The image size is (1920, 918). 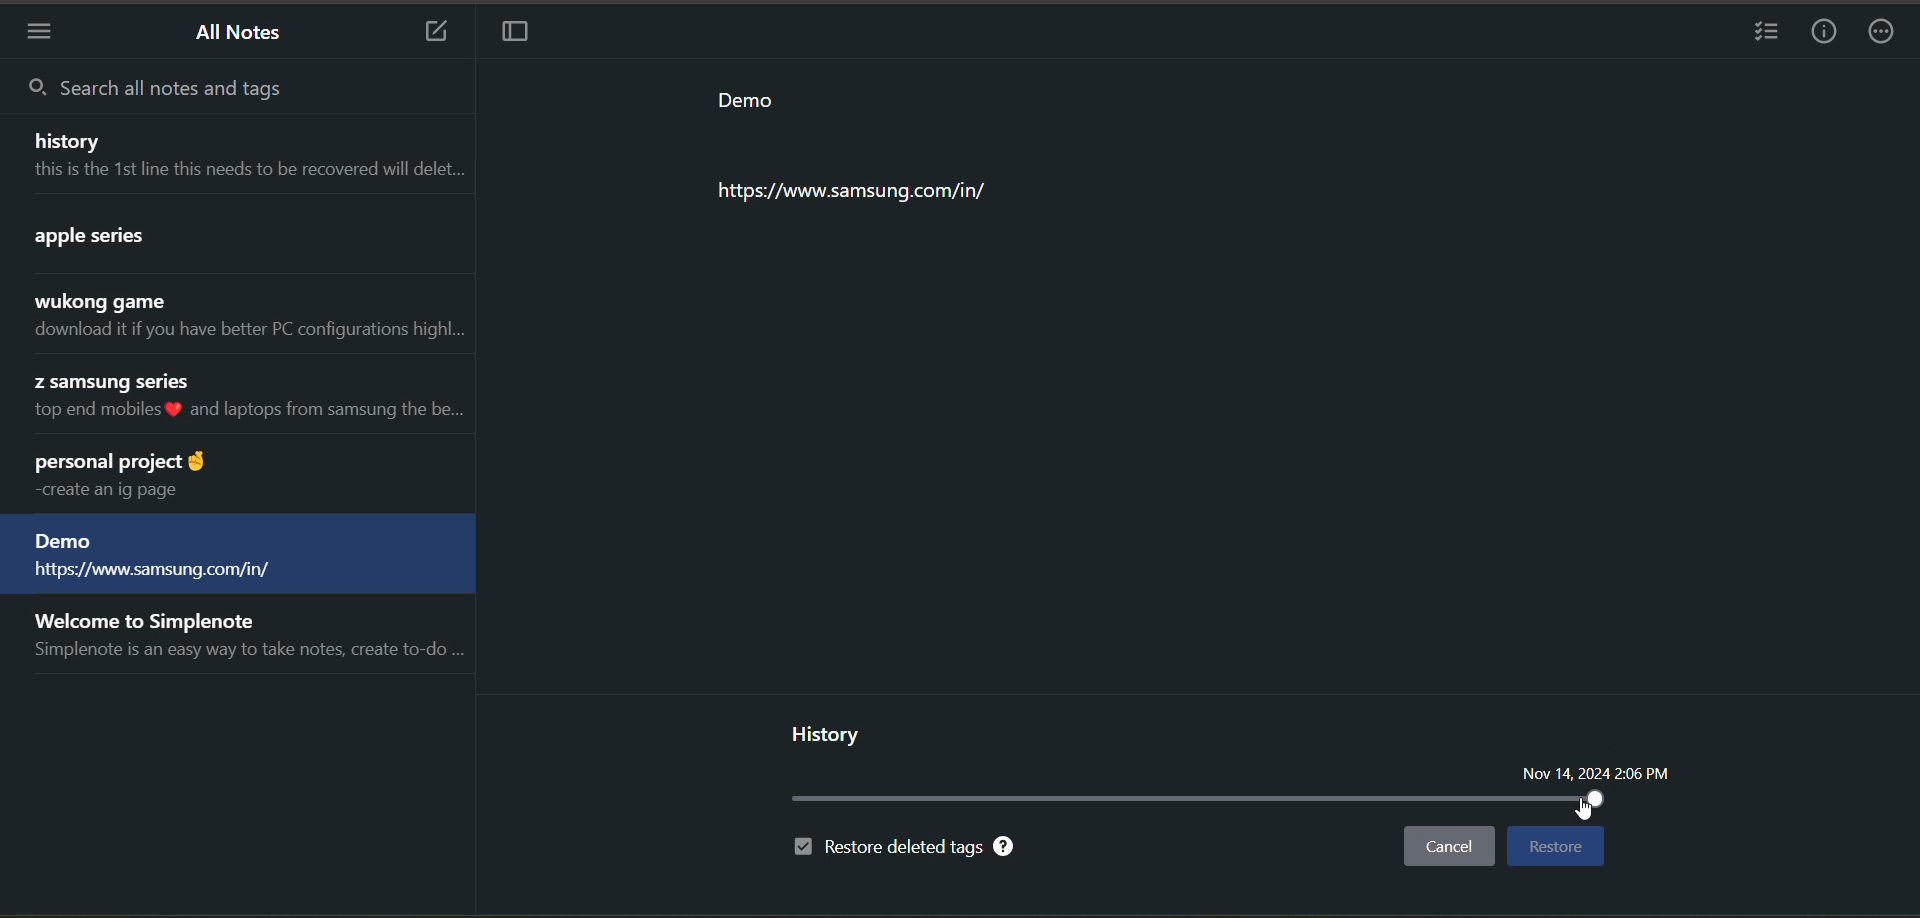 I want to click on menu, so click(x=41, y=34).